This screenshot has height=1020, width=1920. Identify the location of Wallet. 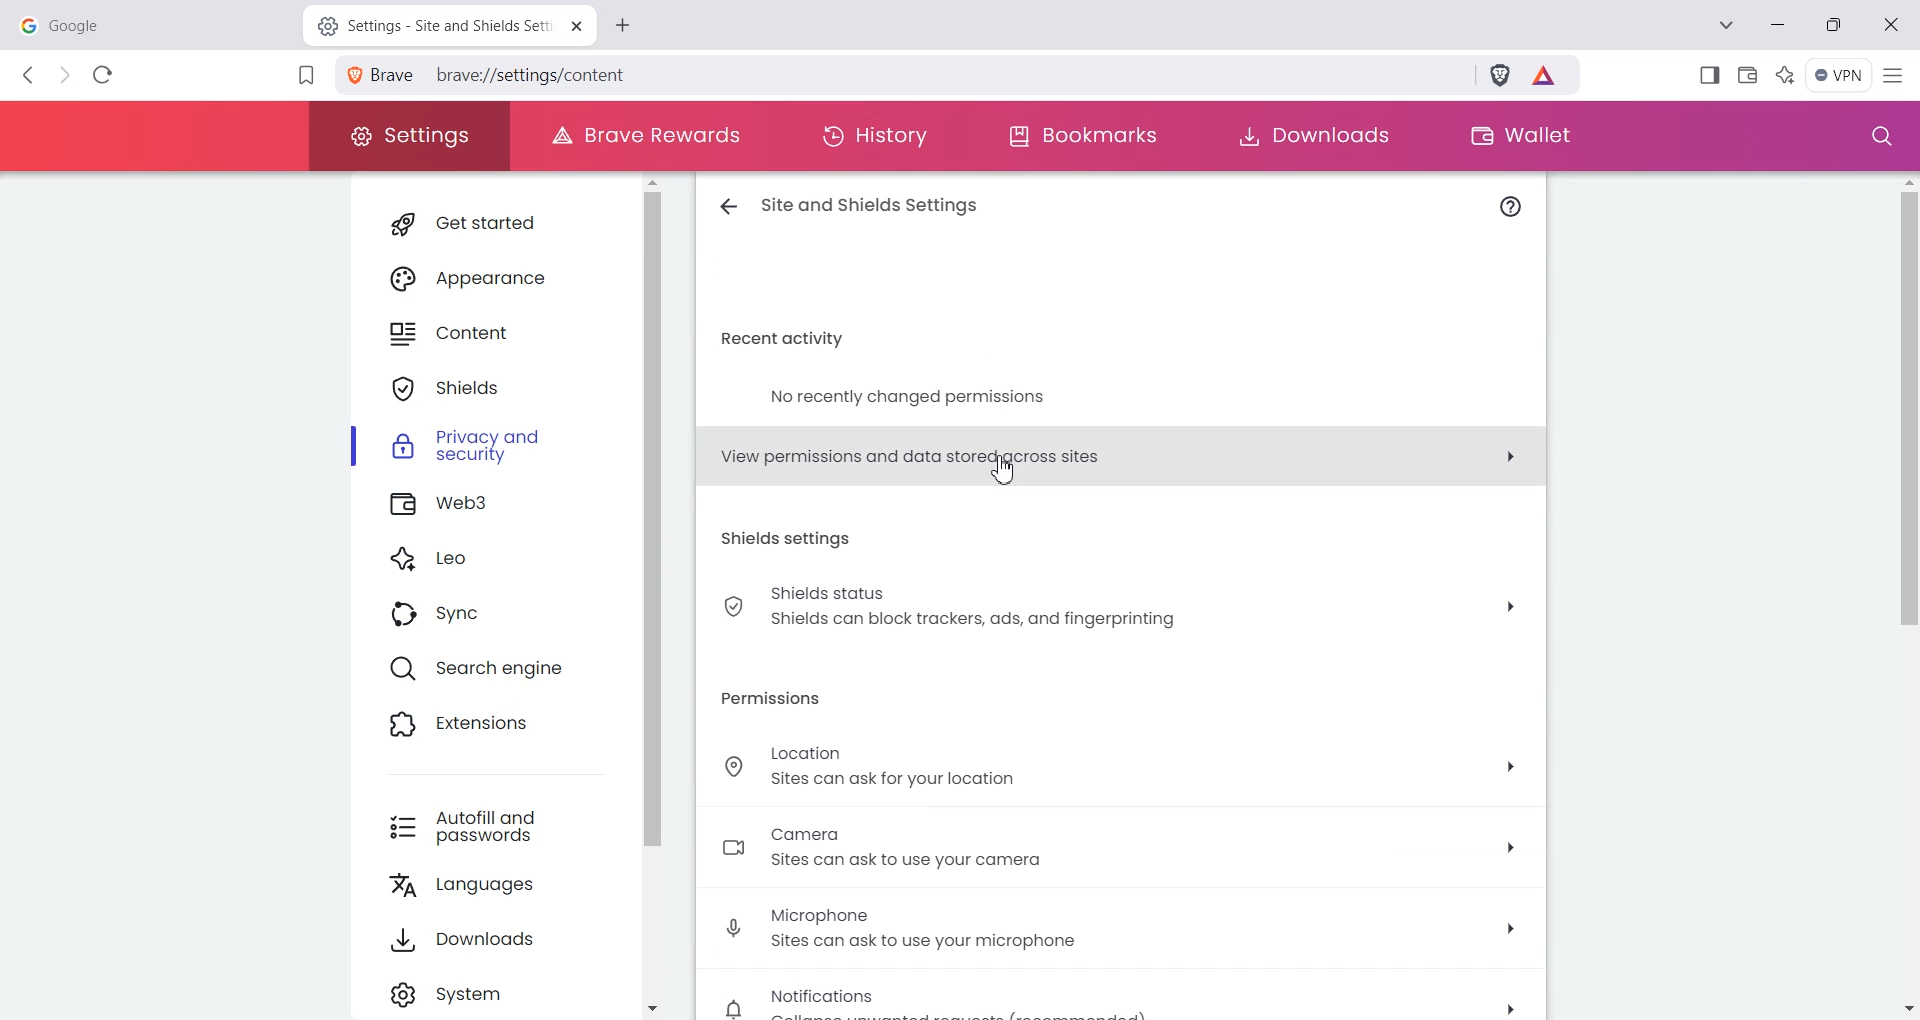
(1517, 136).